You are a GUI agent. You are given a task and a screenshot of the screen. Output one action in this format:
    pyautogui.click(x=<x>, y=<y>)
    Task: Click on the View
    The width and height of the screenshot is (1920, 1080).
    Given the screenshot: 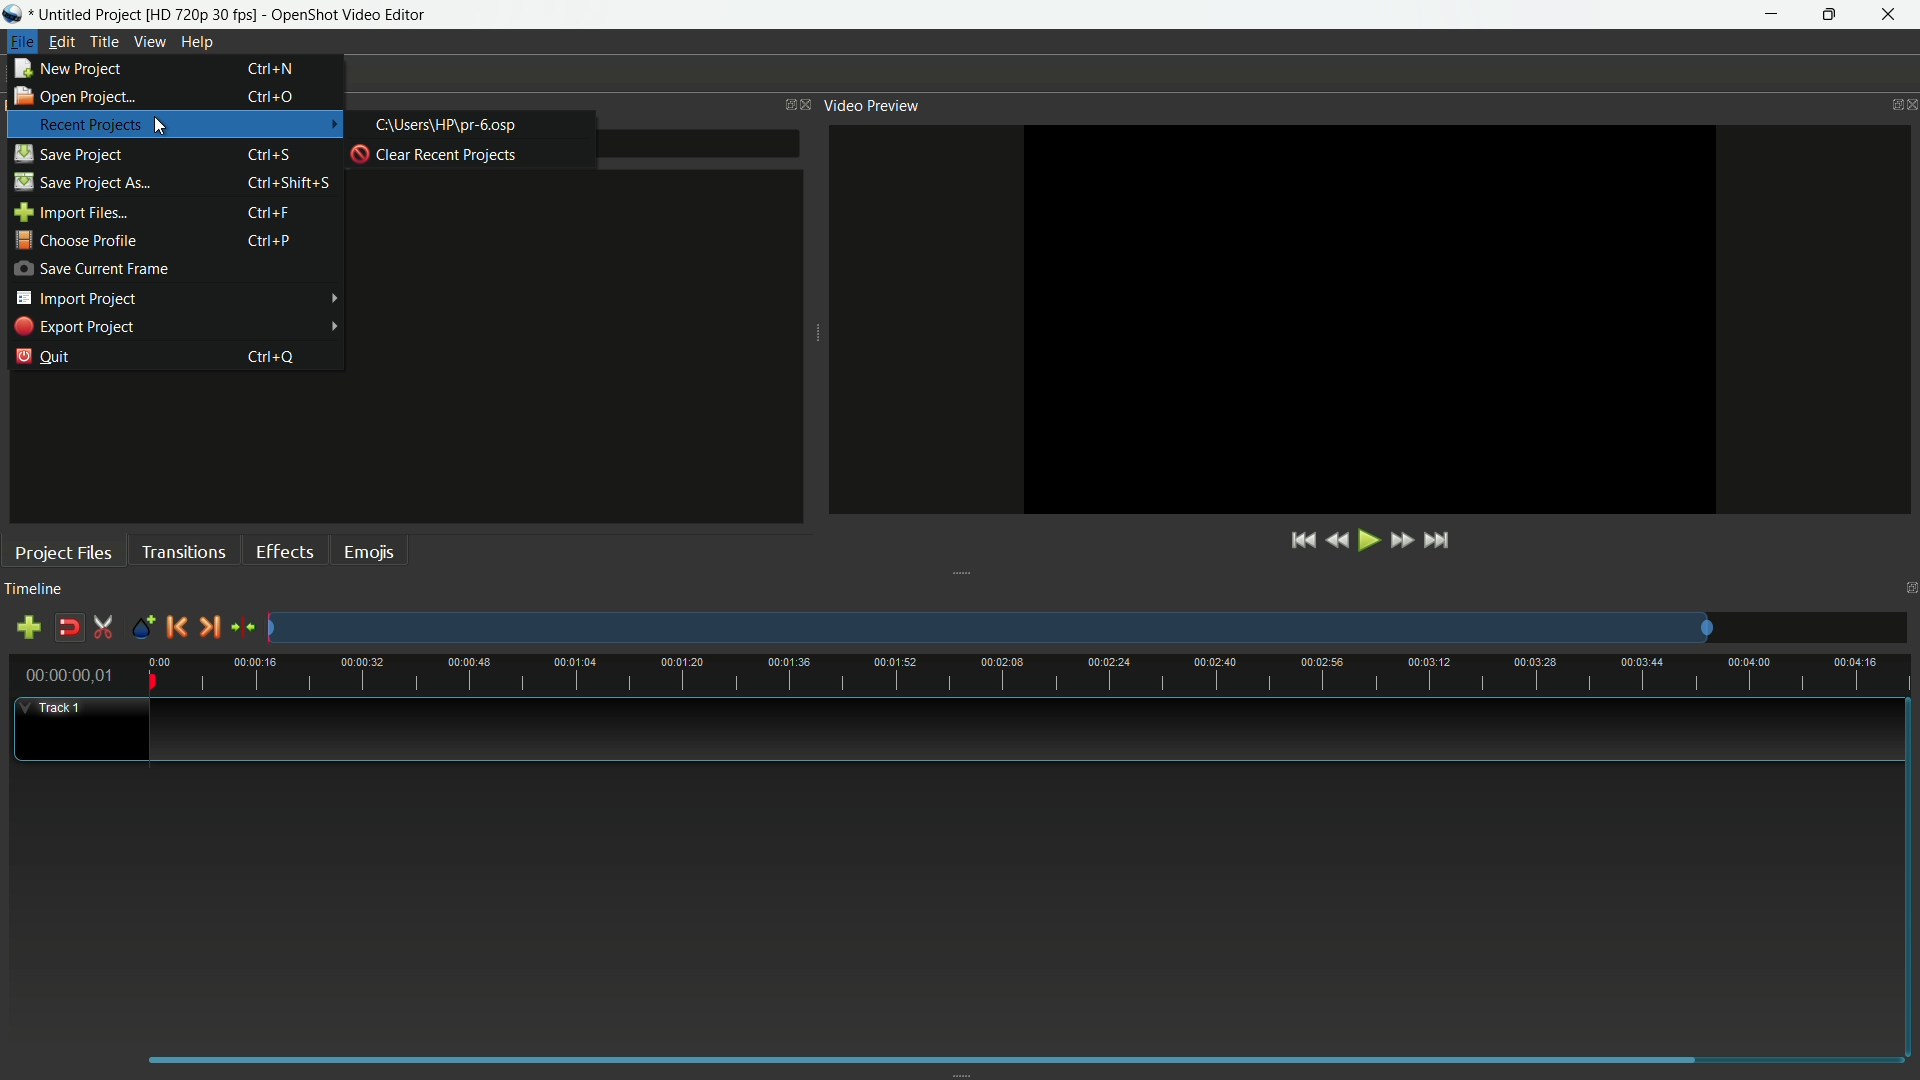 What is the action you would take?
    pyautogui.click(x=151, y=42)
    